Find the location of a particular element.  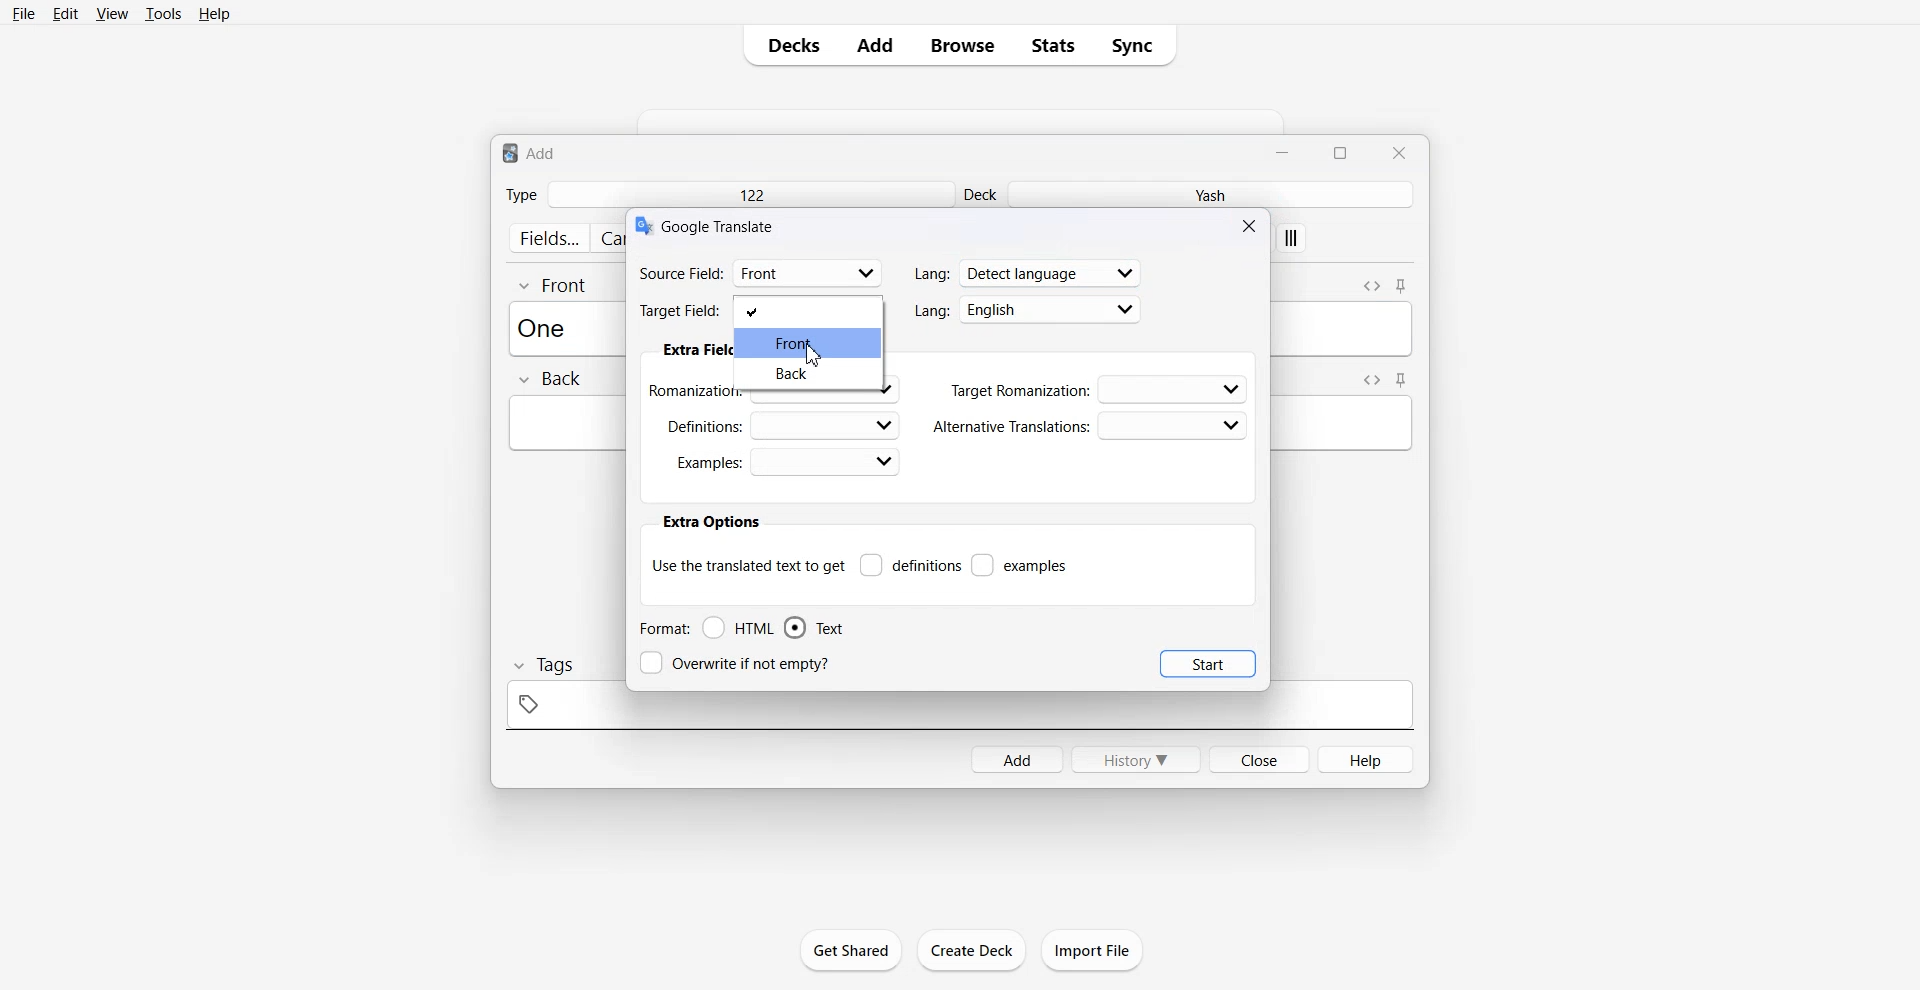

Edit is located at coordinates (65, 13).